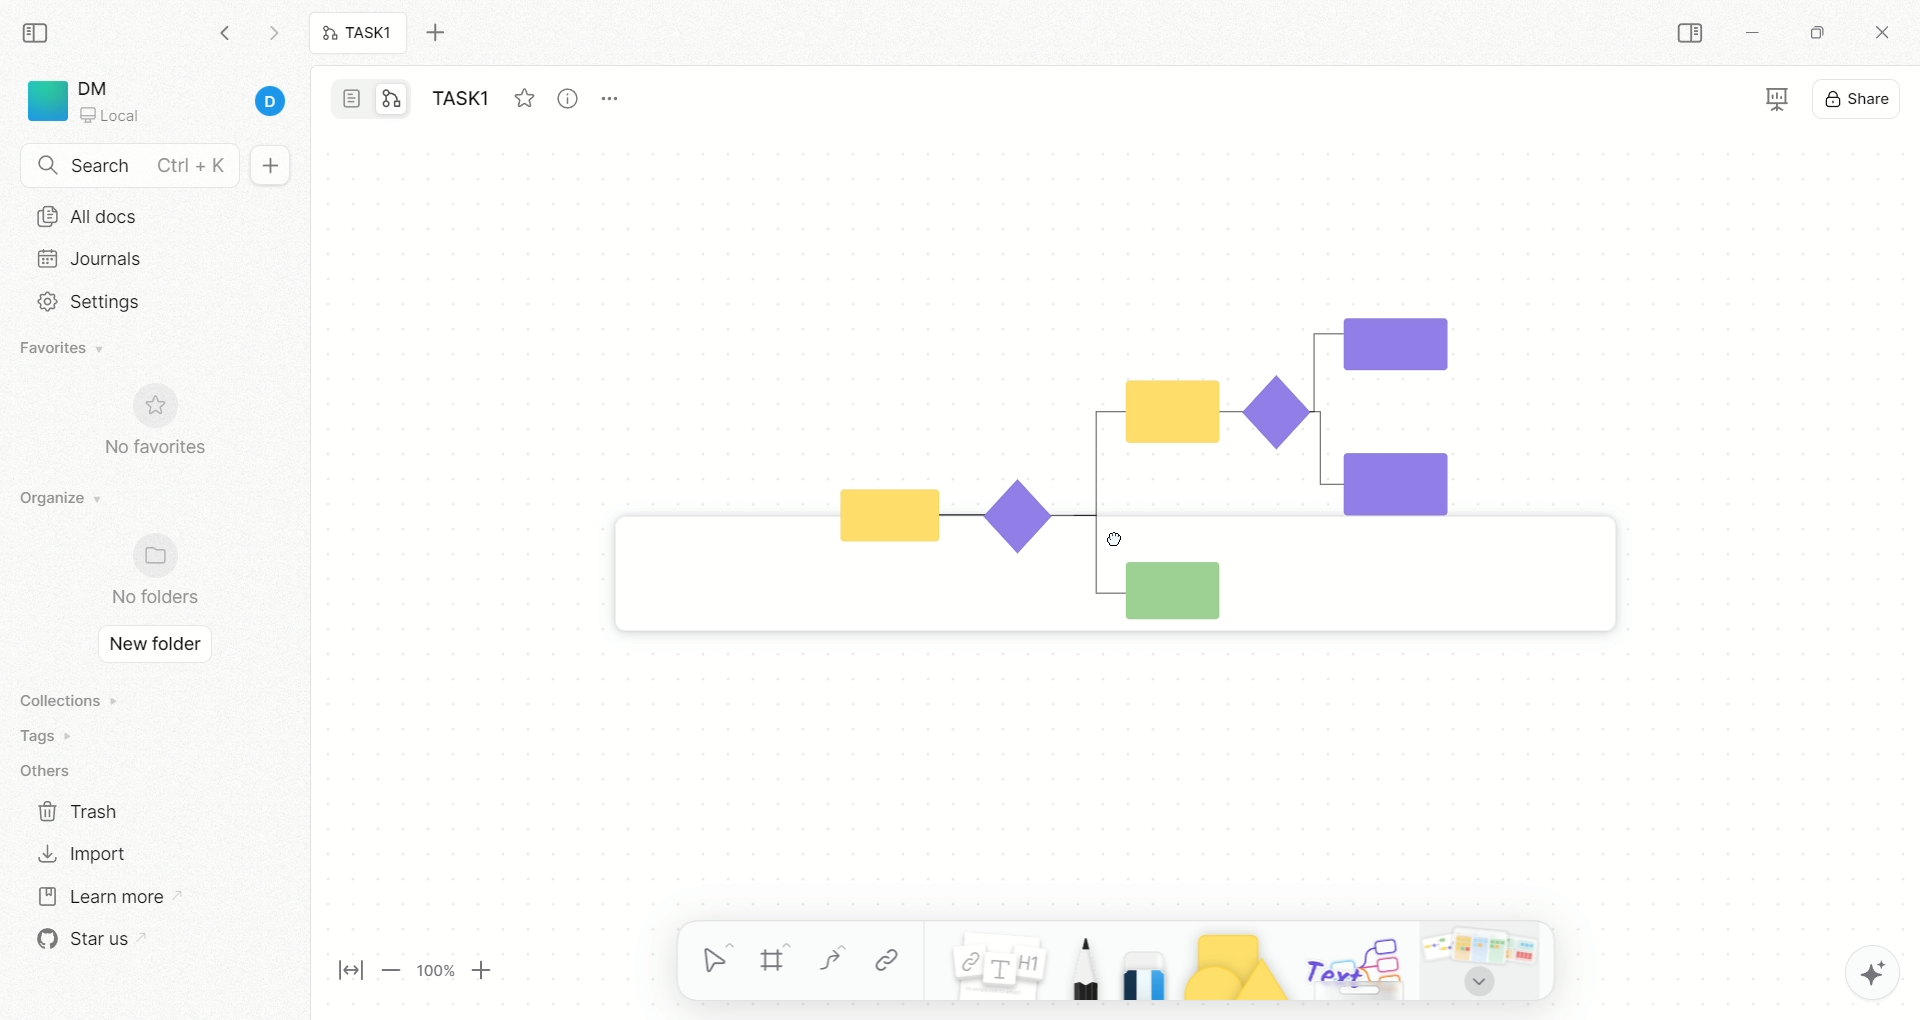 The image size is (1920, 1020). I want to click on star us, so click(85, 939).